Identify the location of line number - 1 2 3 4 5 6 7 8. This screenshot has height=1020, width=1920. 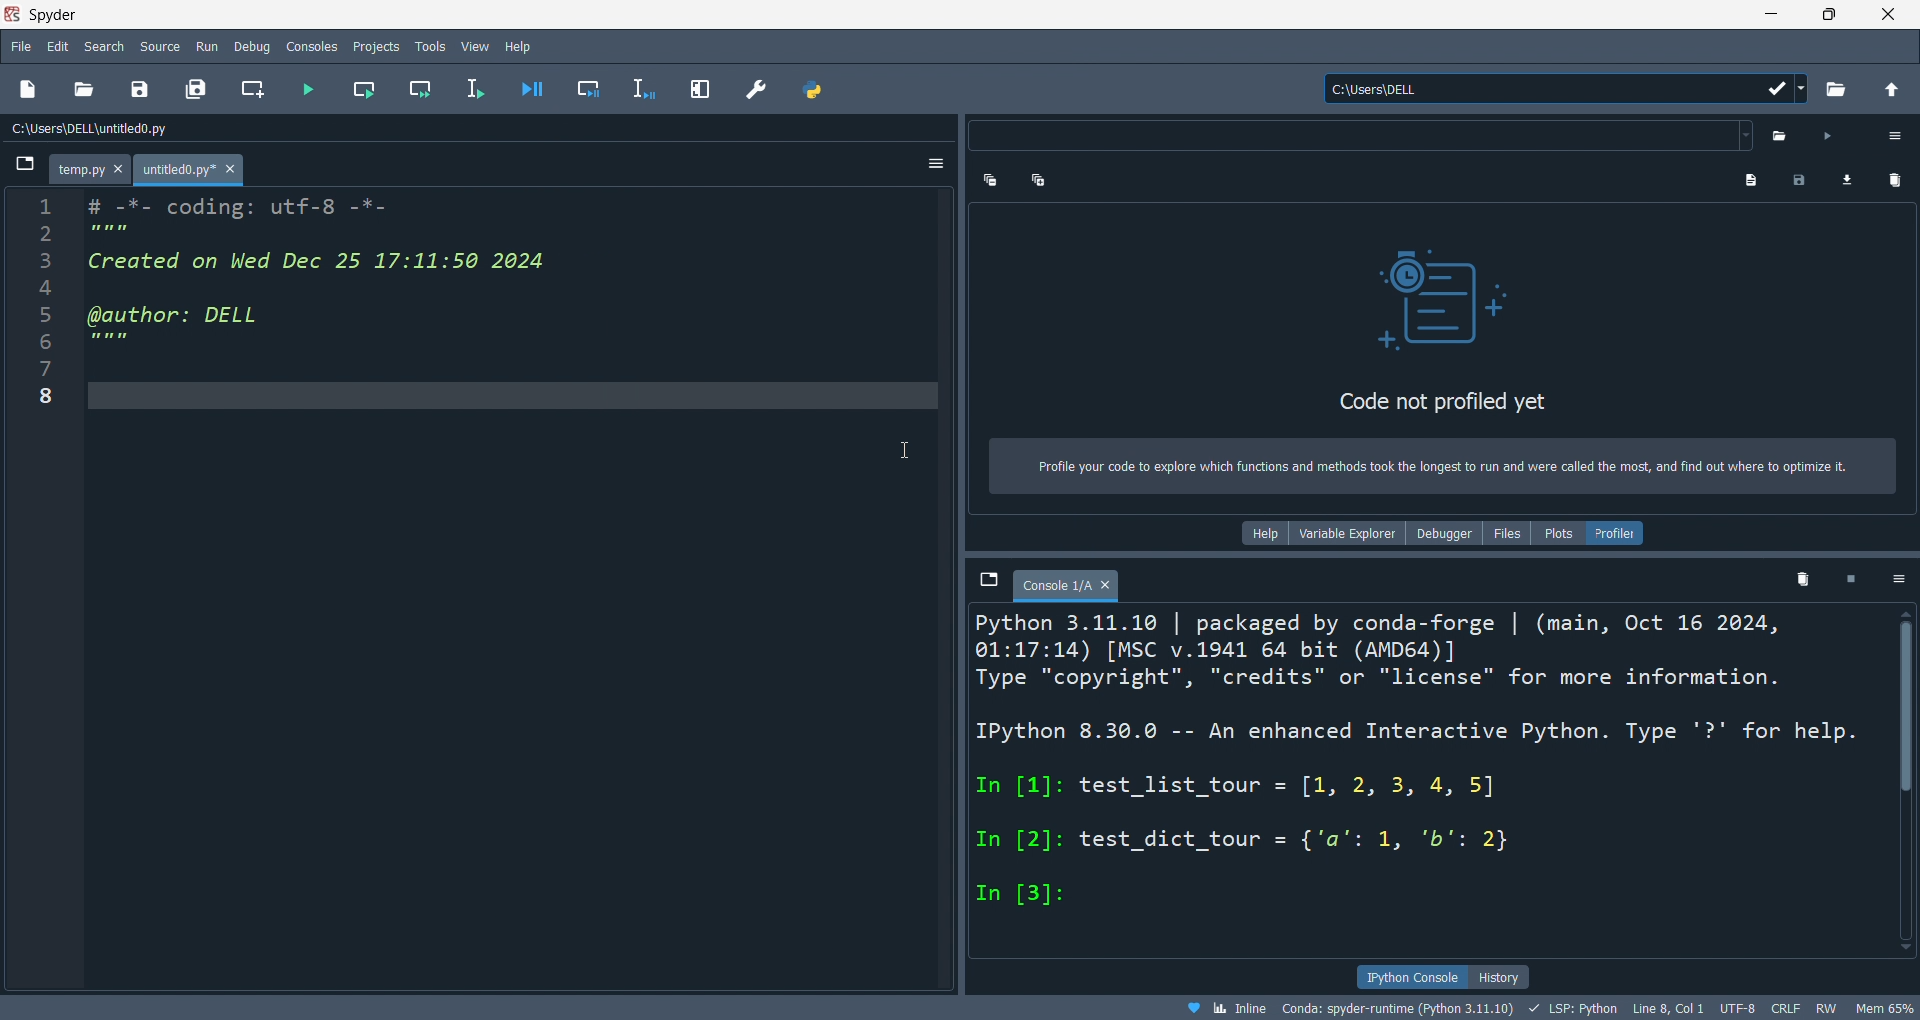
(44, 591).